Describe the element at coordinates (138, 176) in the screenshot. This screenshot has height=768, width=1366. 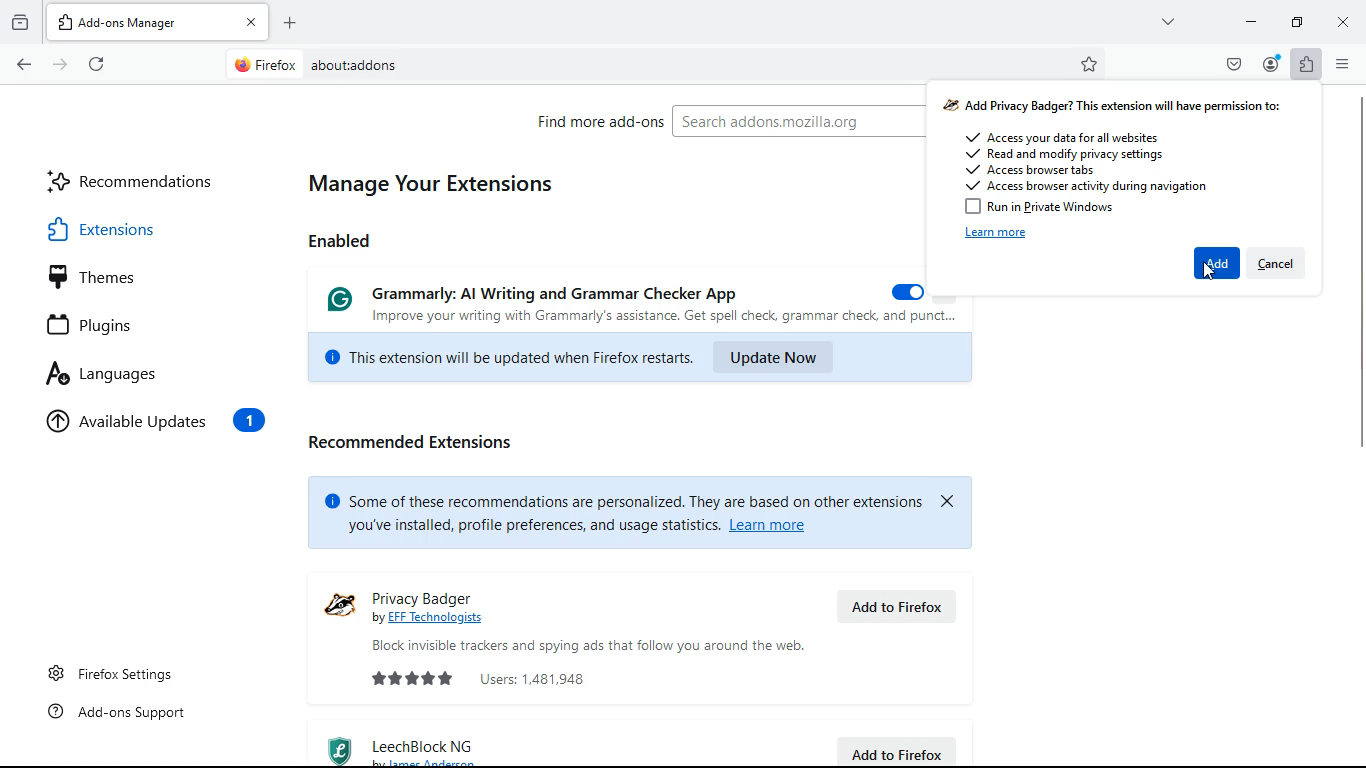
I see `recommendations` at that location.